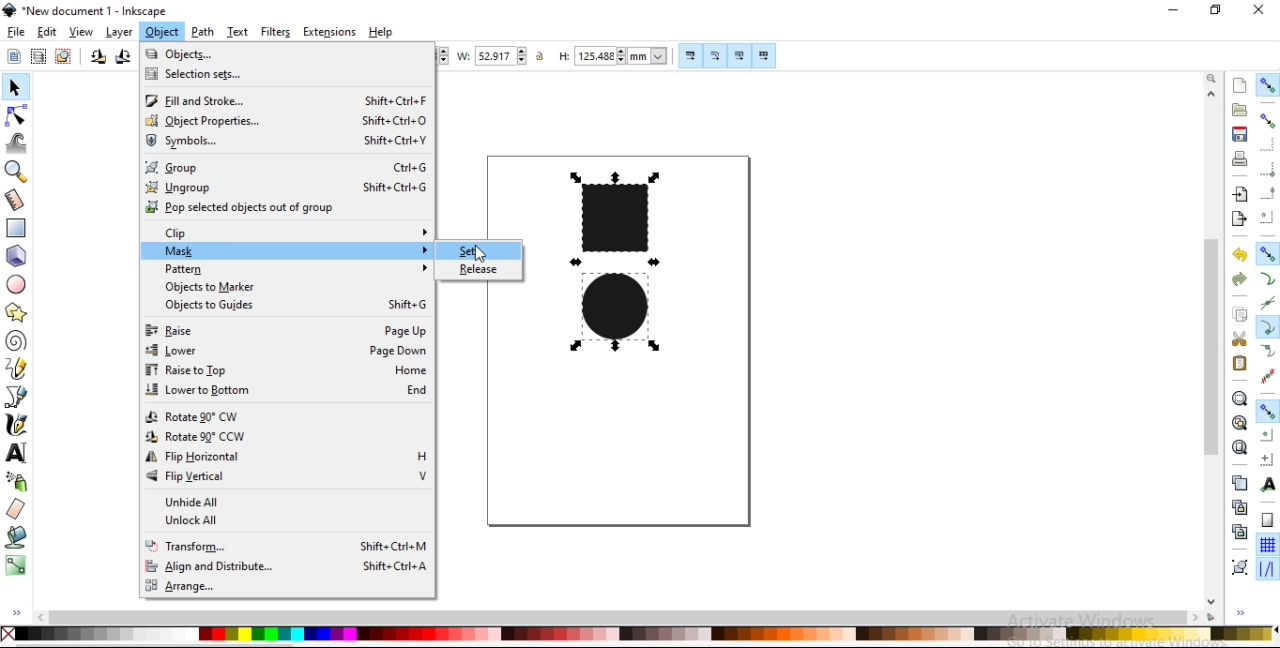 Image resolution: width=1280 pixels, height=648 pixels. What do you see at coordinates (17, 145) in the screenshot?
I see `tweak objects by sculpting or painting` at bounding box center [17, 145].